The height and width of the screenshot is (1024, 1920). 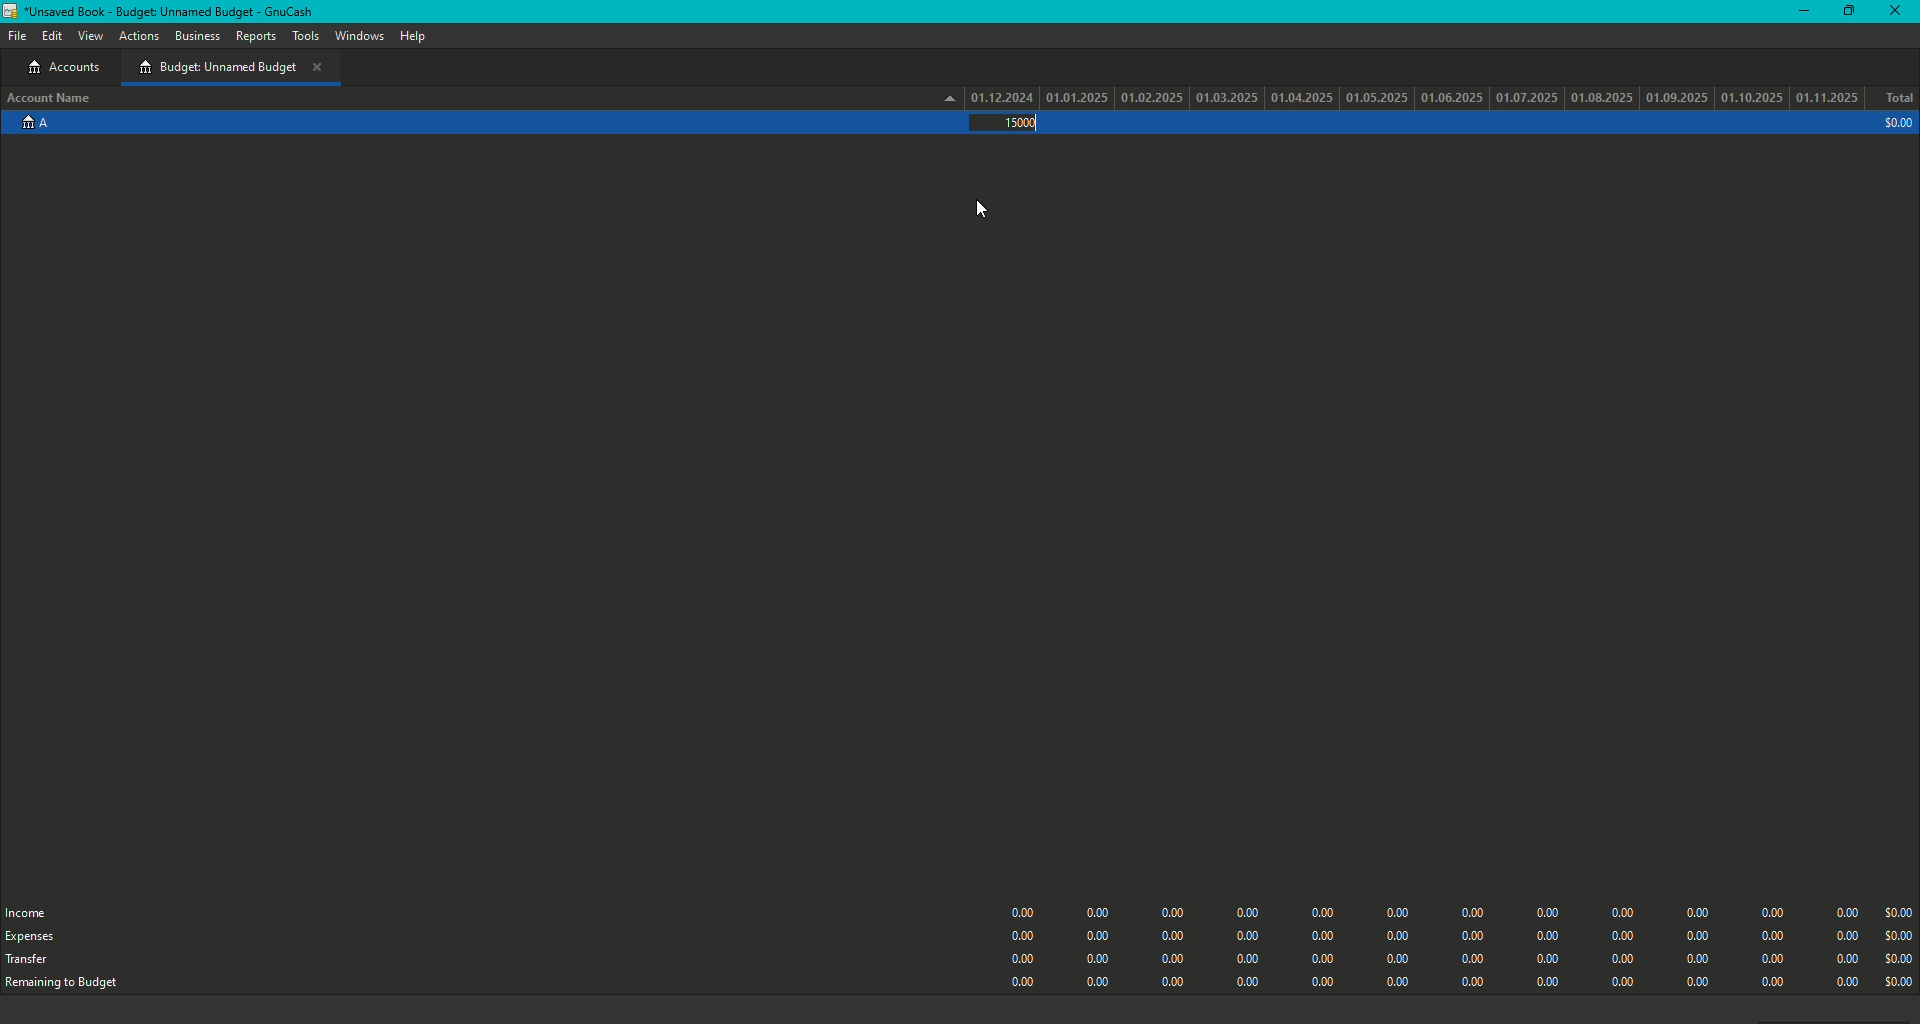 What do you see at coordinates (140, 38) in the screenshot?
I see `Actions` at bounding box center [140, 38].